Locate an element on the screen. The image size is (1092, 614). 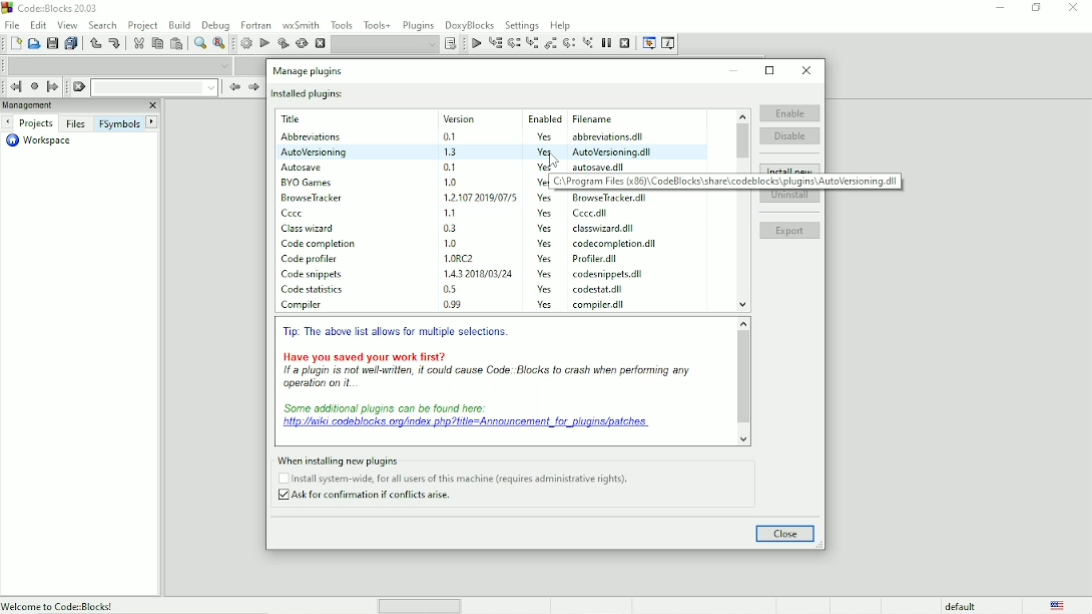
AutoVersioning is located at coordinates (313, 152).